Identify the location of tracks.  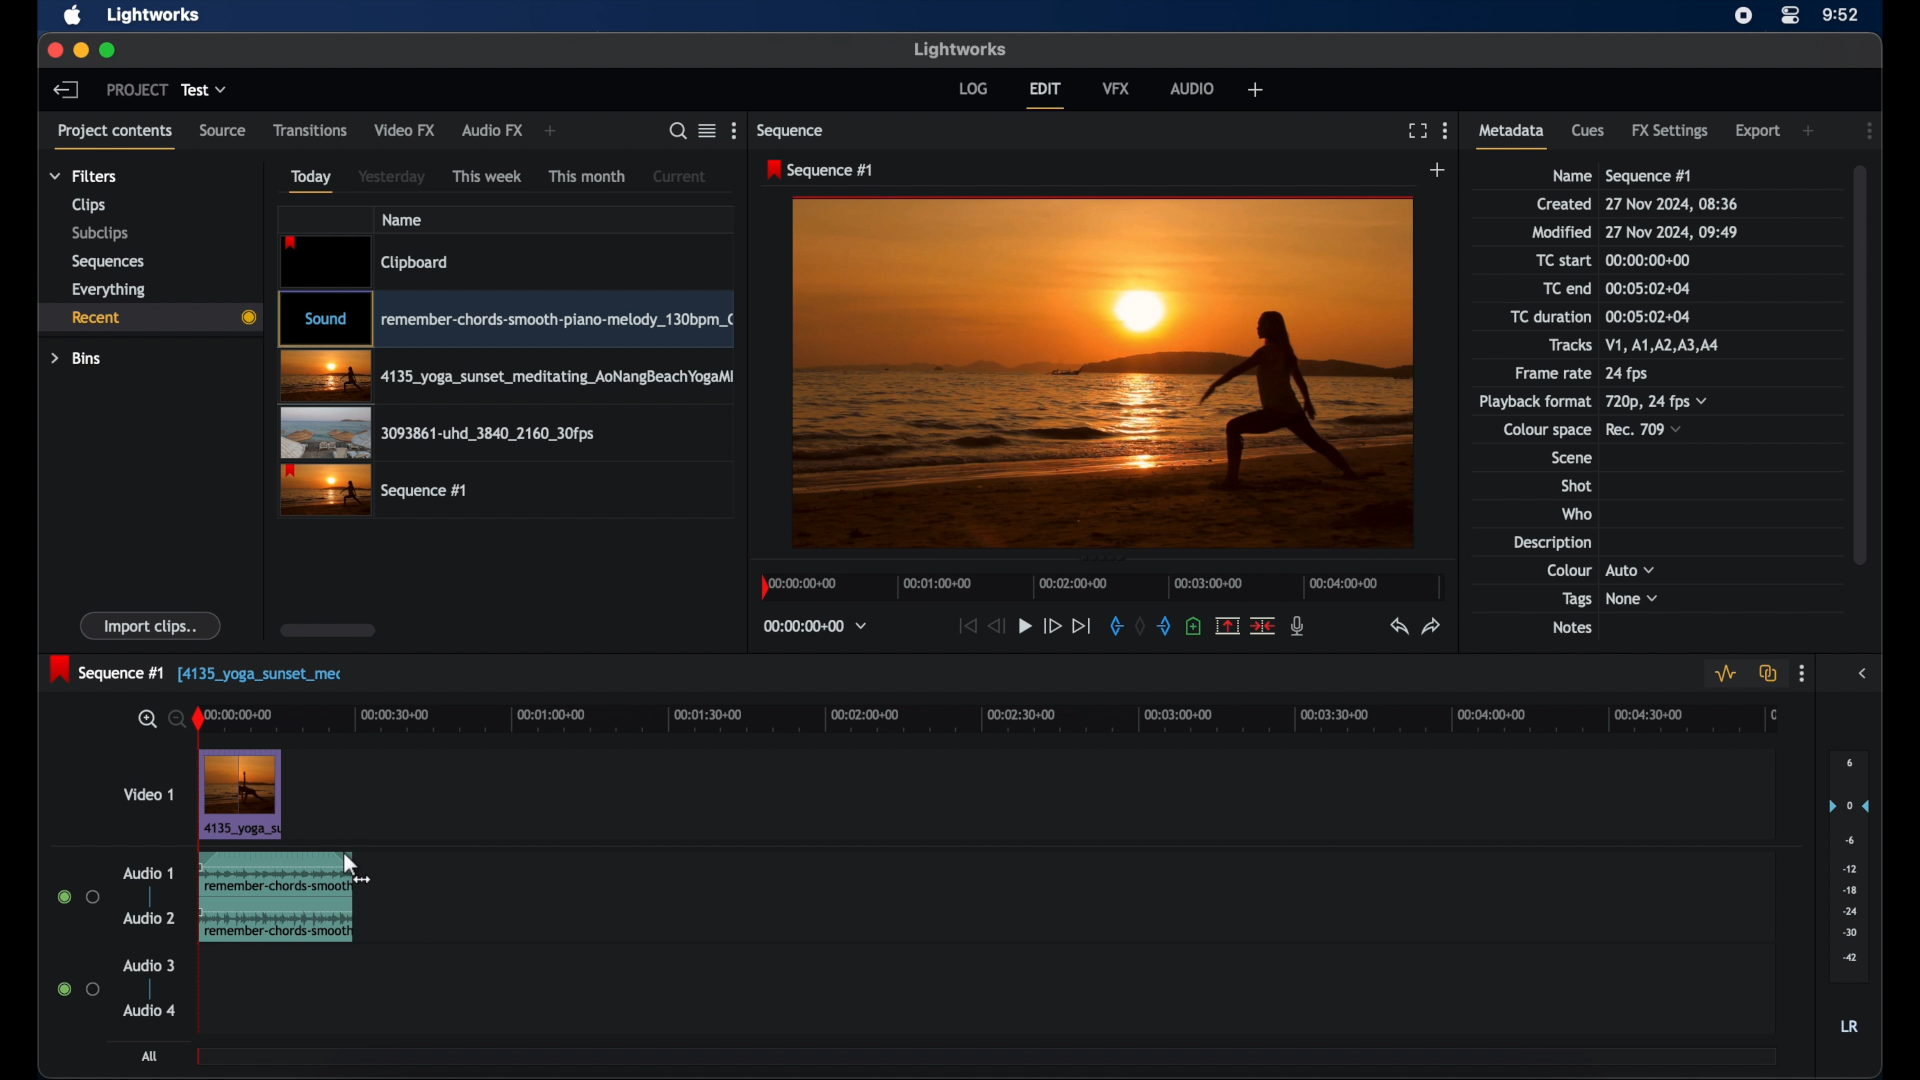
(1570, 345).